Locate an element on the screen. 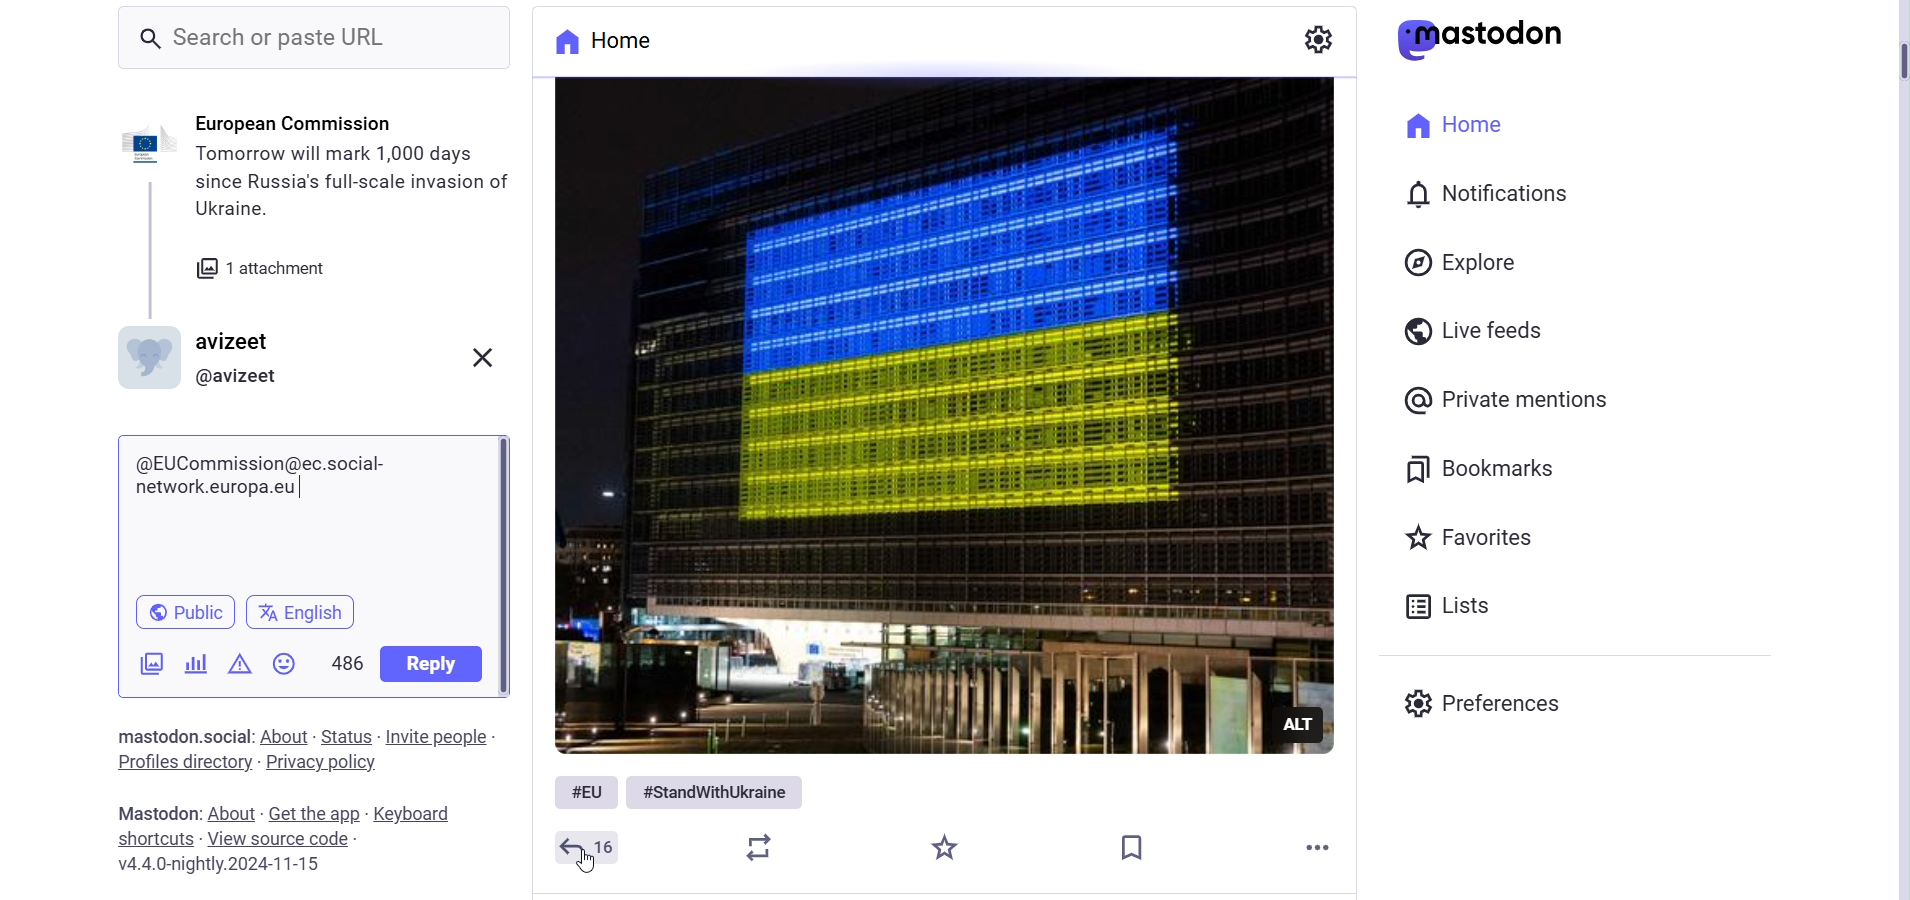 Image resolution: width=1910 pixels, height=900 pixels. Lists is located at coordinates (1455, 606).